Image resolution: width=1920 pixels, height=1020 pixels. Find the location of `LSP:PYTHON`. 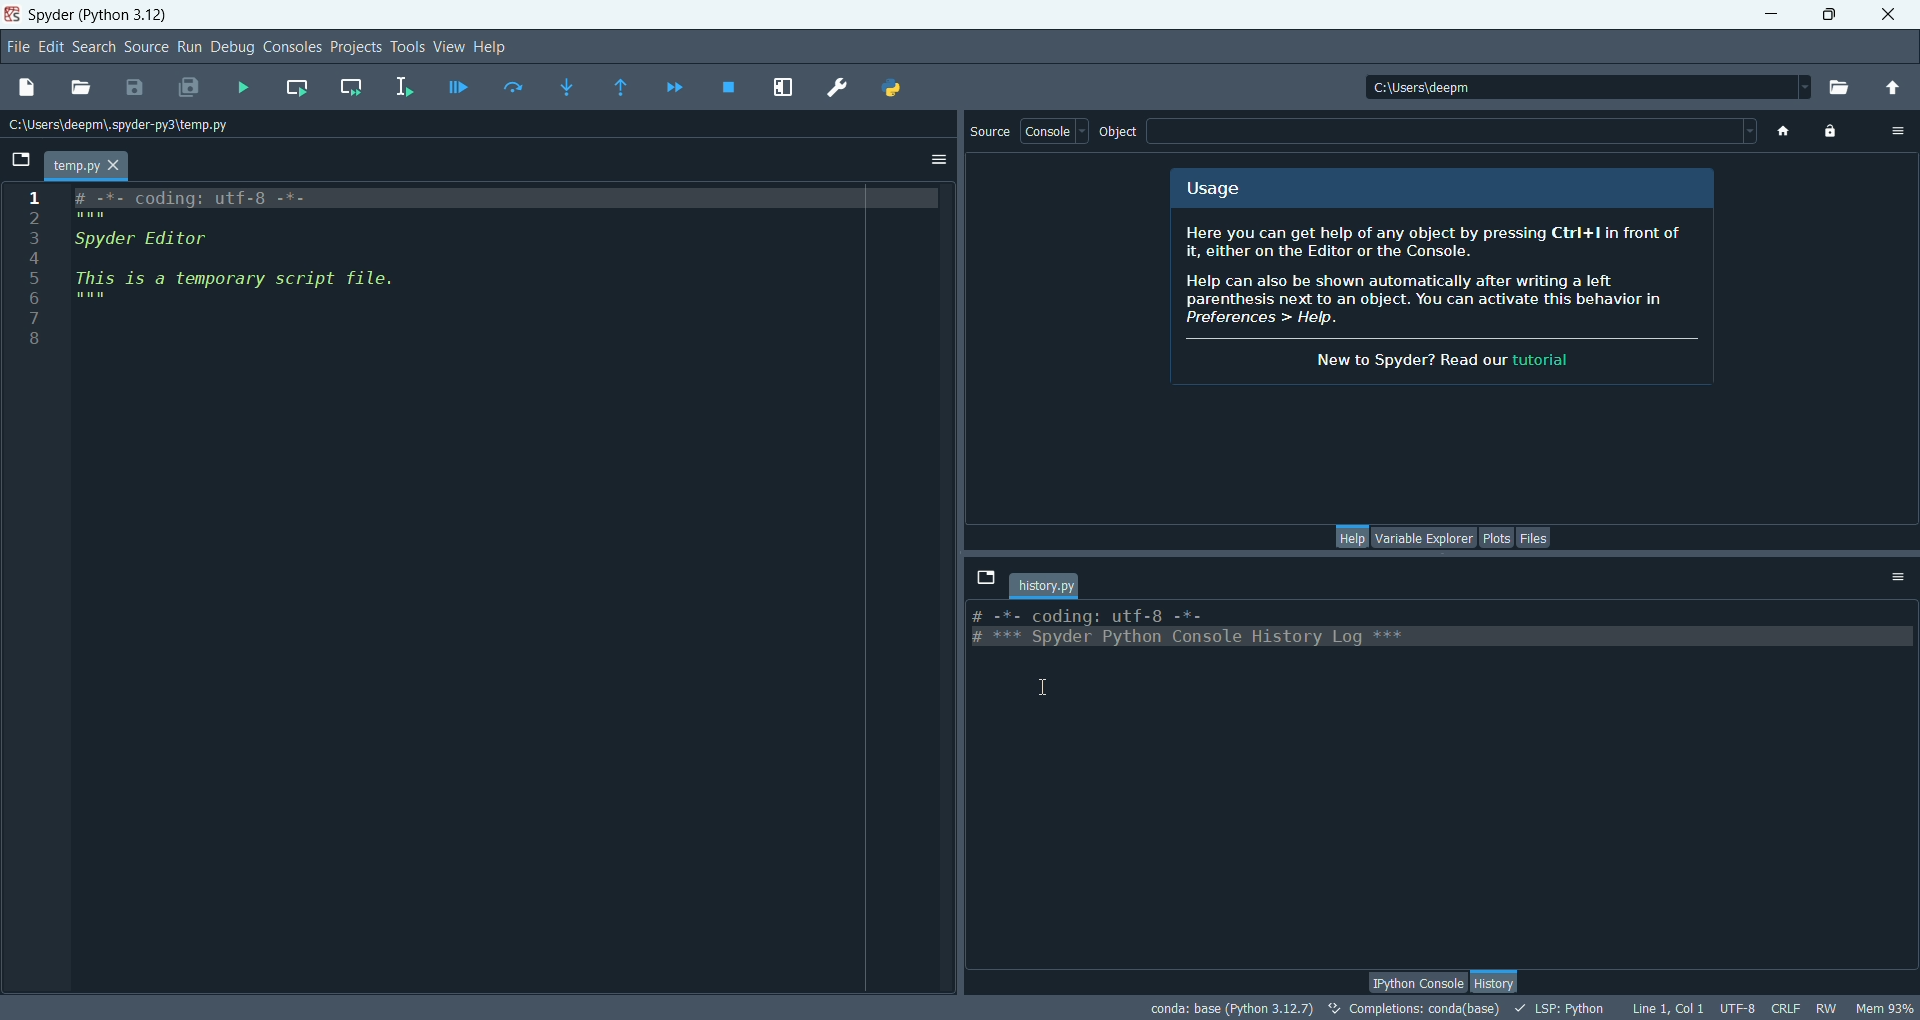

LSP:PYTHON is located at coordinates (1553, 1008).